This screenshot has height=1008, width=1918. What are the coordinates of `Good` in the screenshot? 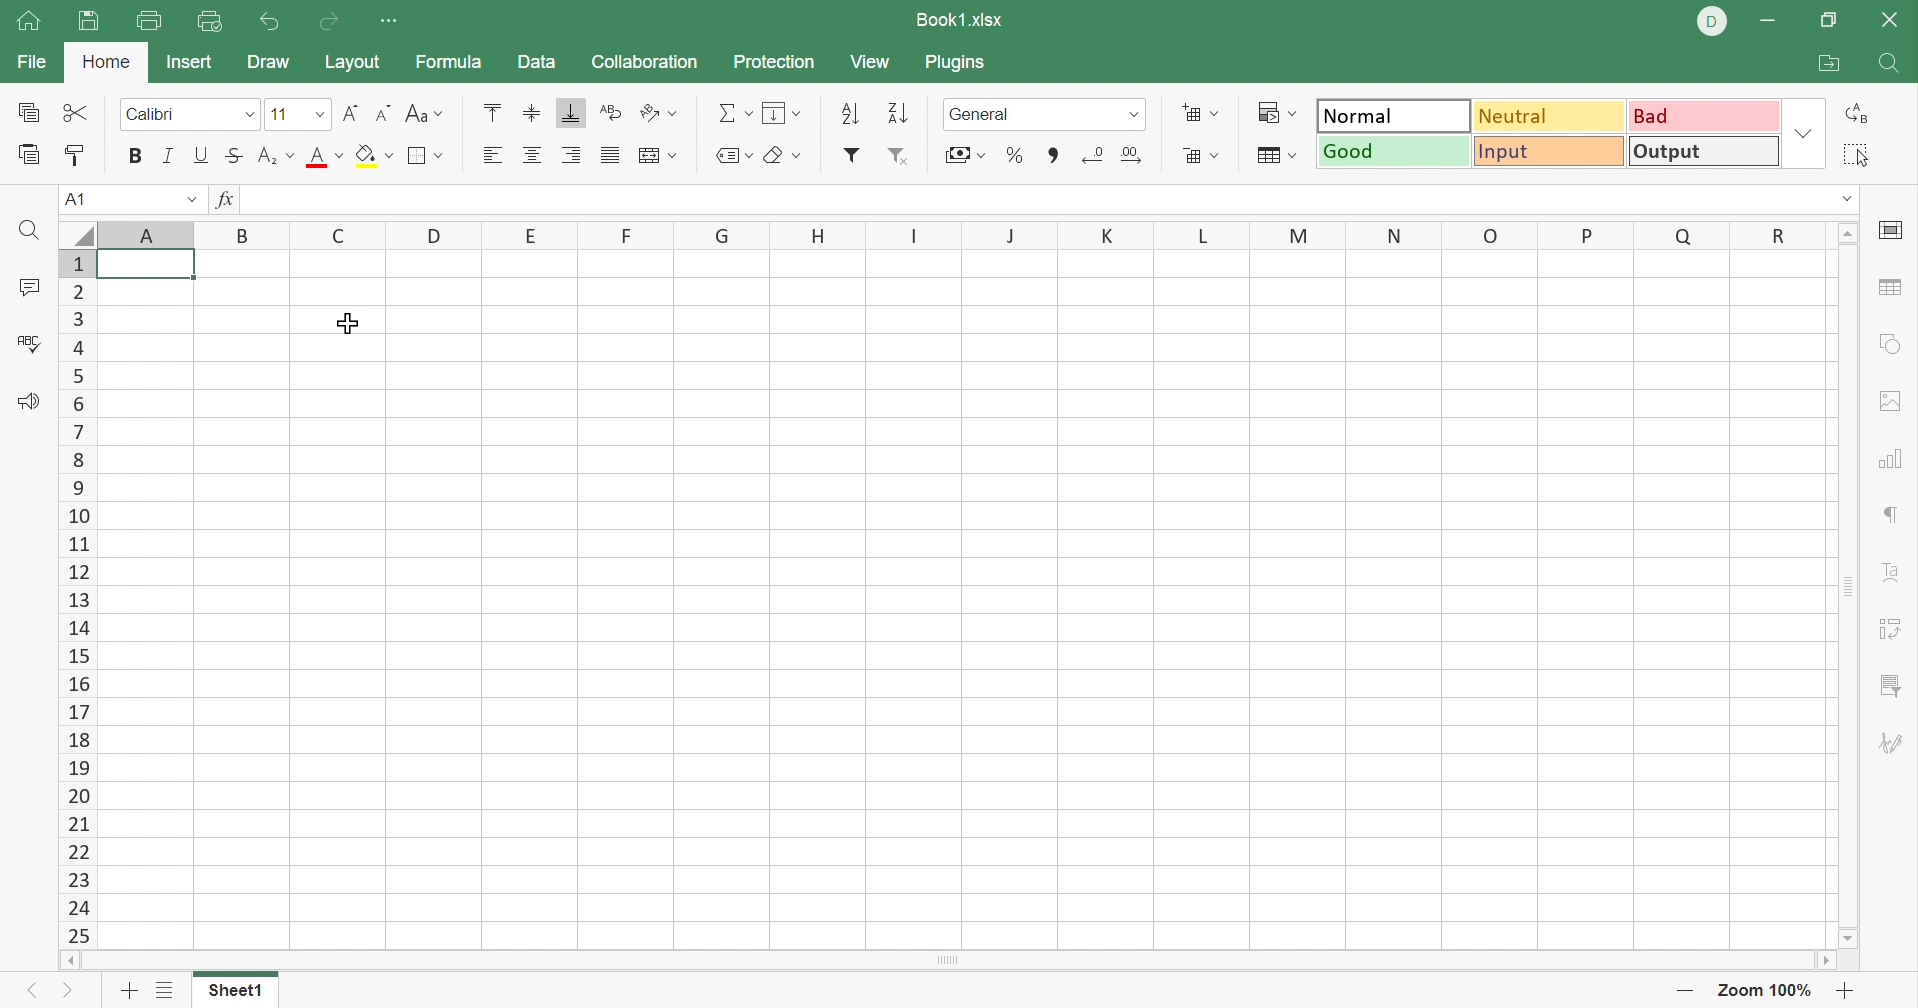 It's located at (1391, 150).